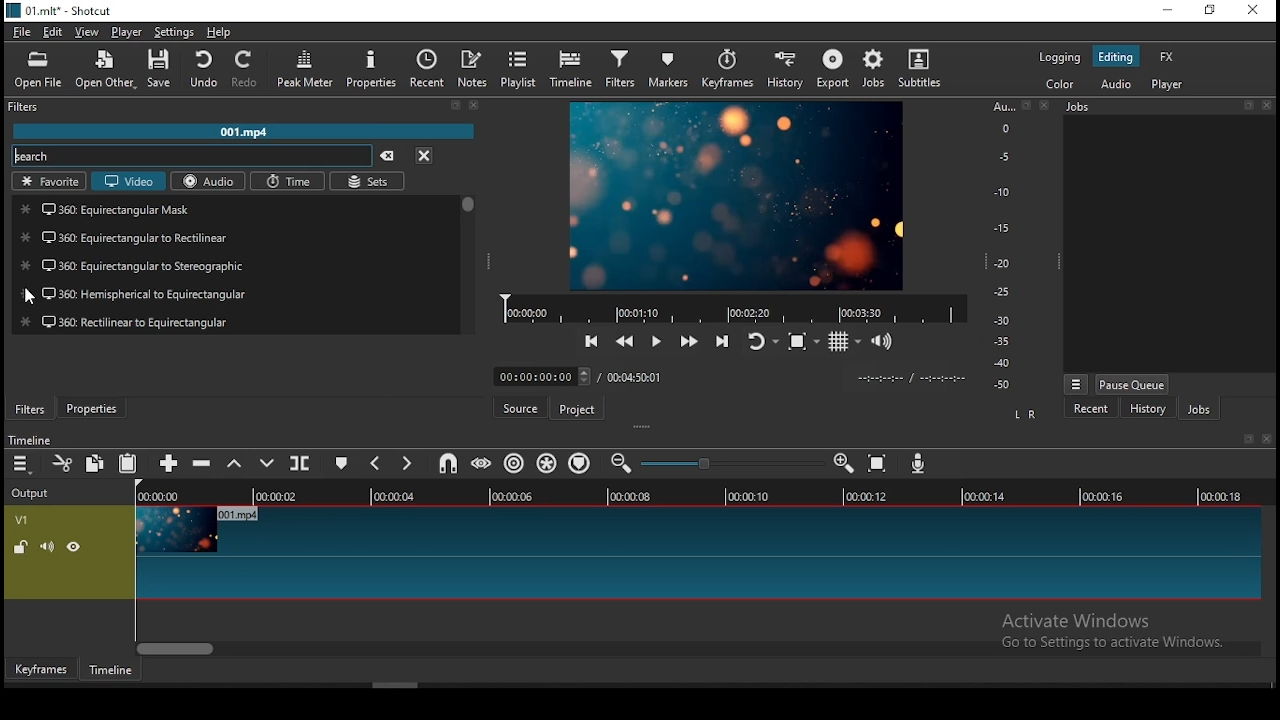 This screenshot has width=1280, height=720. I want to click on project, so click(579, 407).